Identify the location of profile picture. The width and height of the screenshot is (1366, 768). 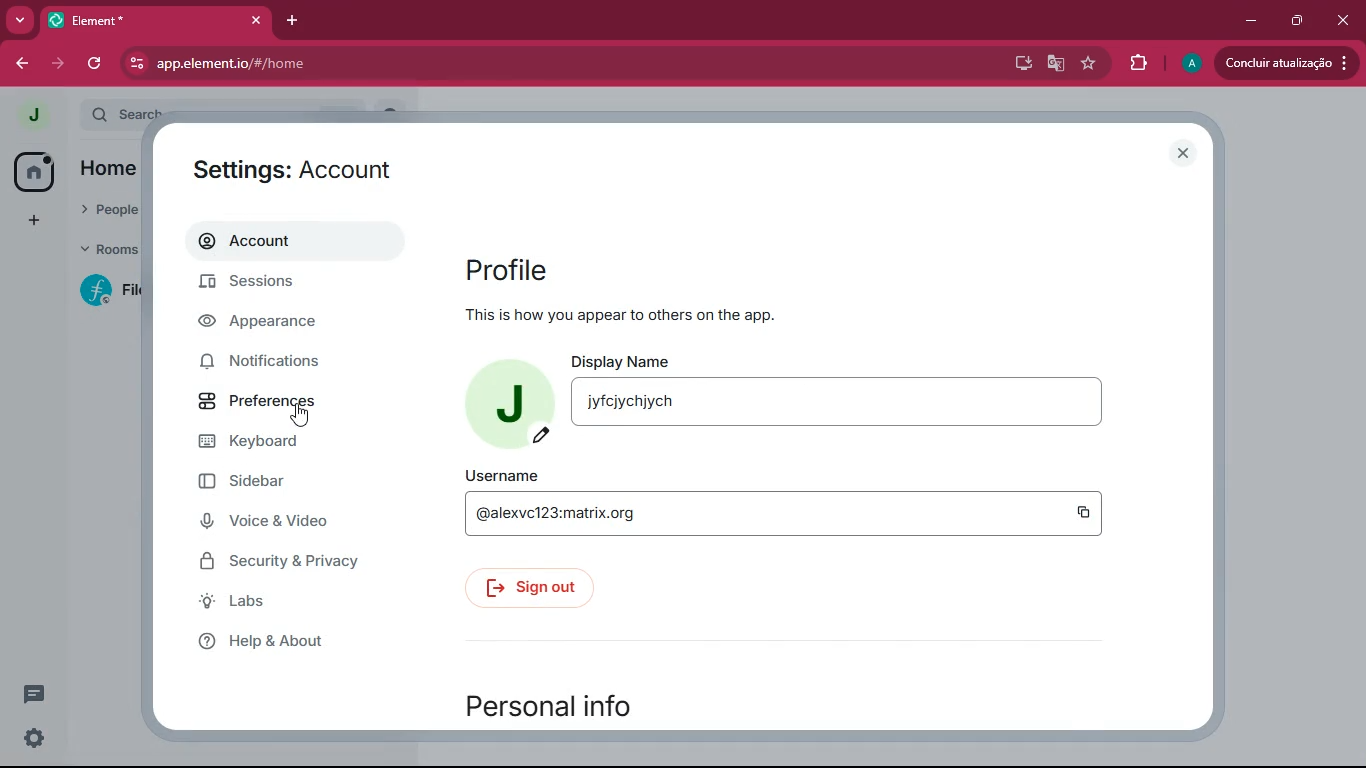
(503, 404).